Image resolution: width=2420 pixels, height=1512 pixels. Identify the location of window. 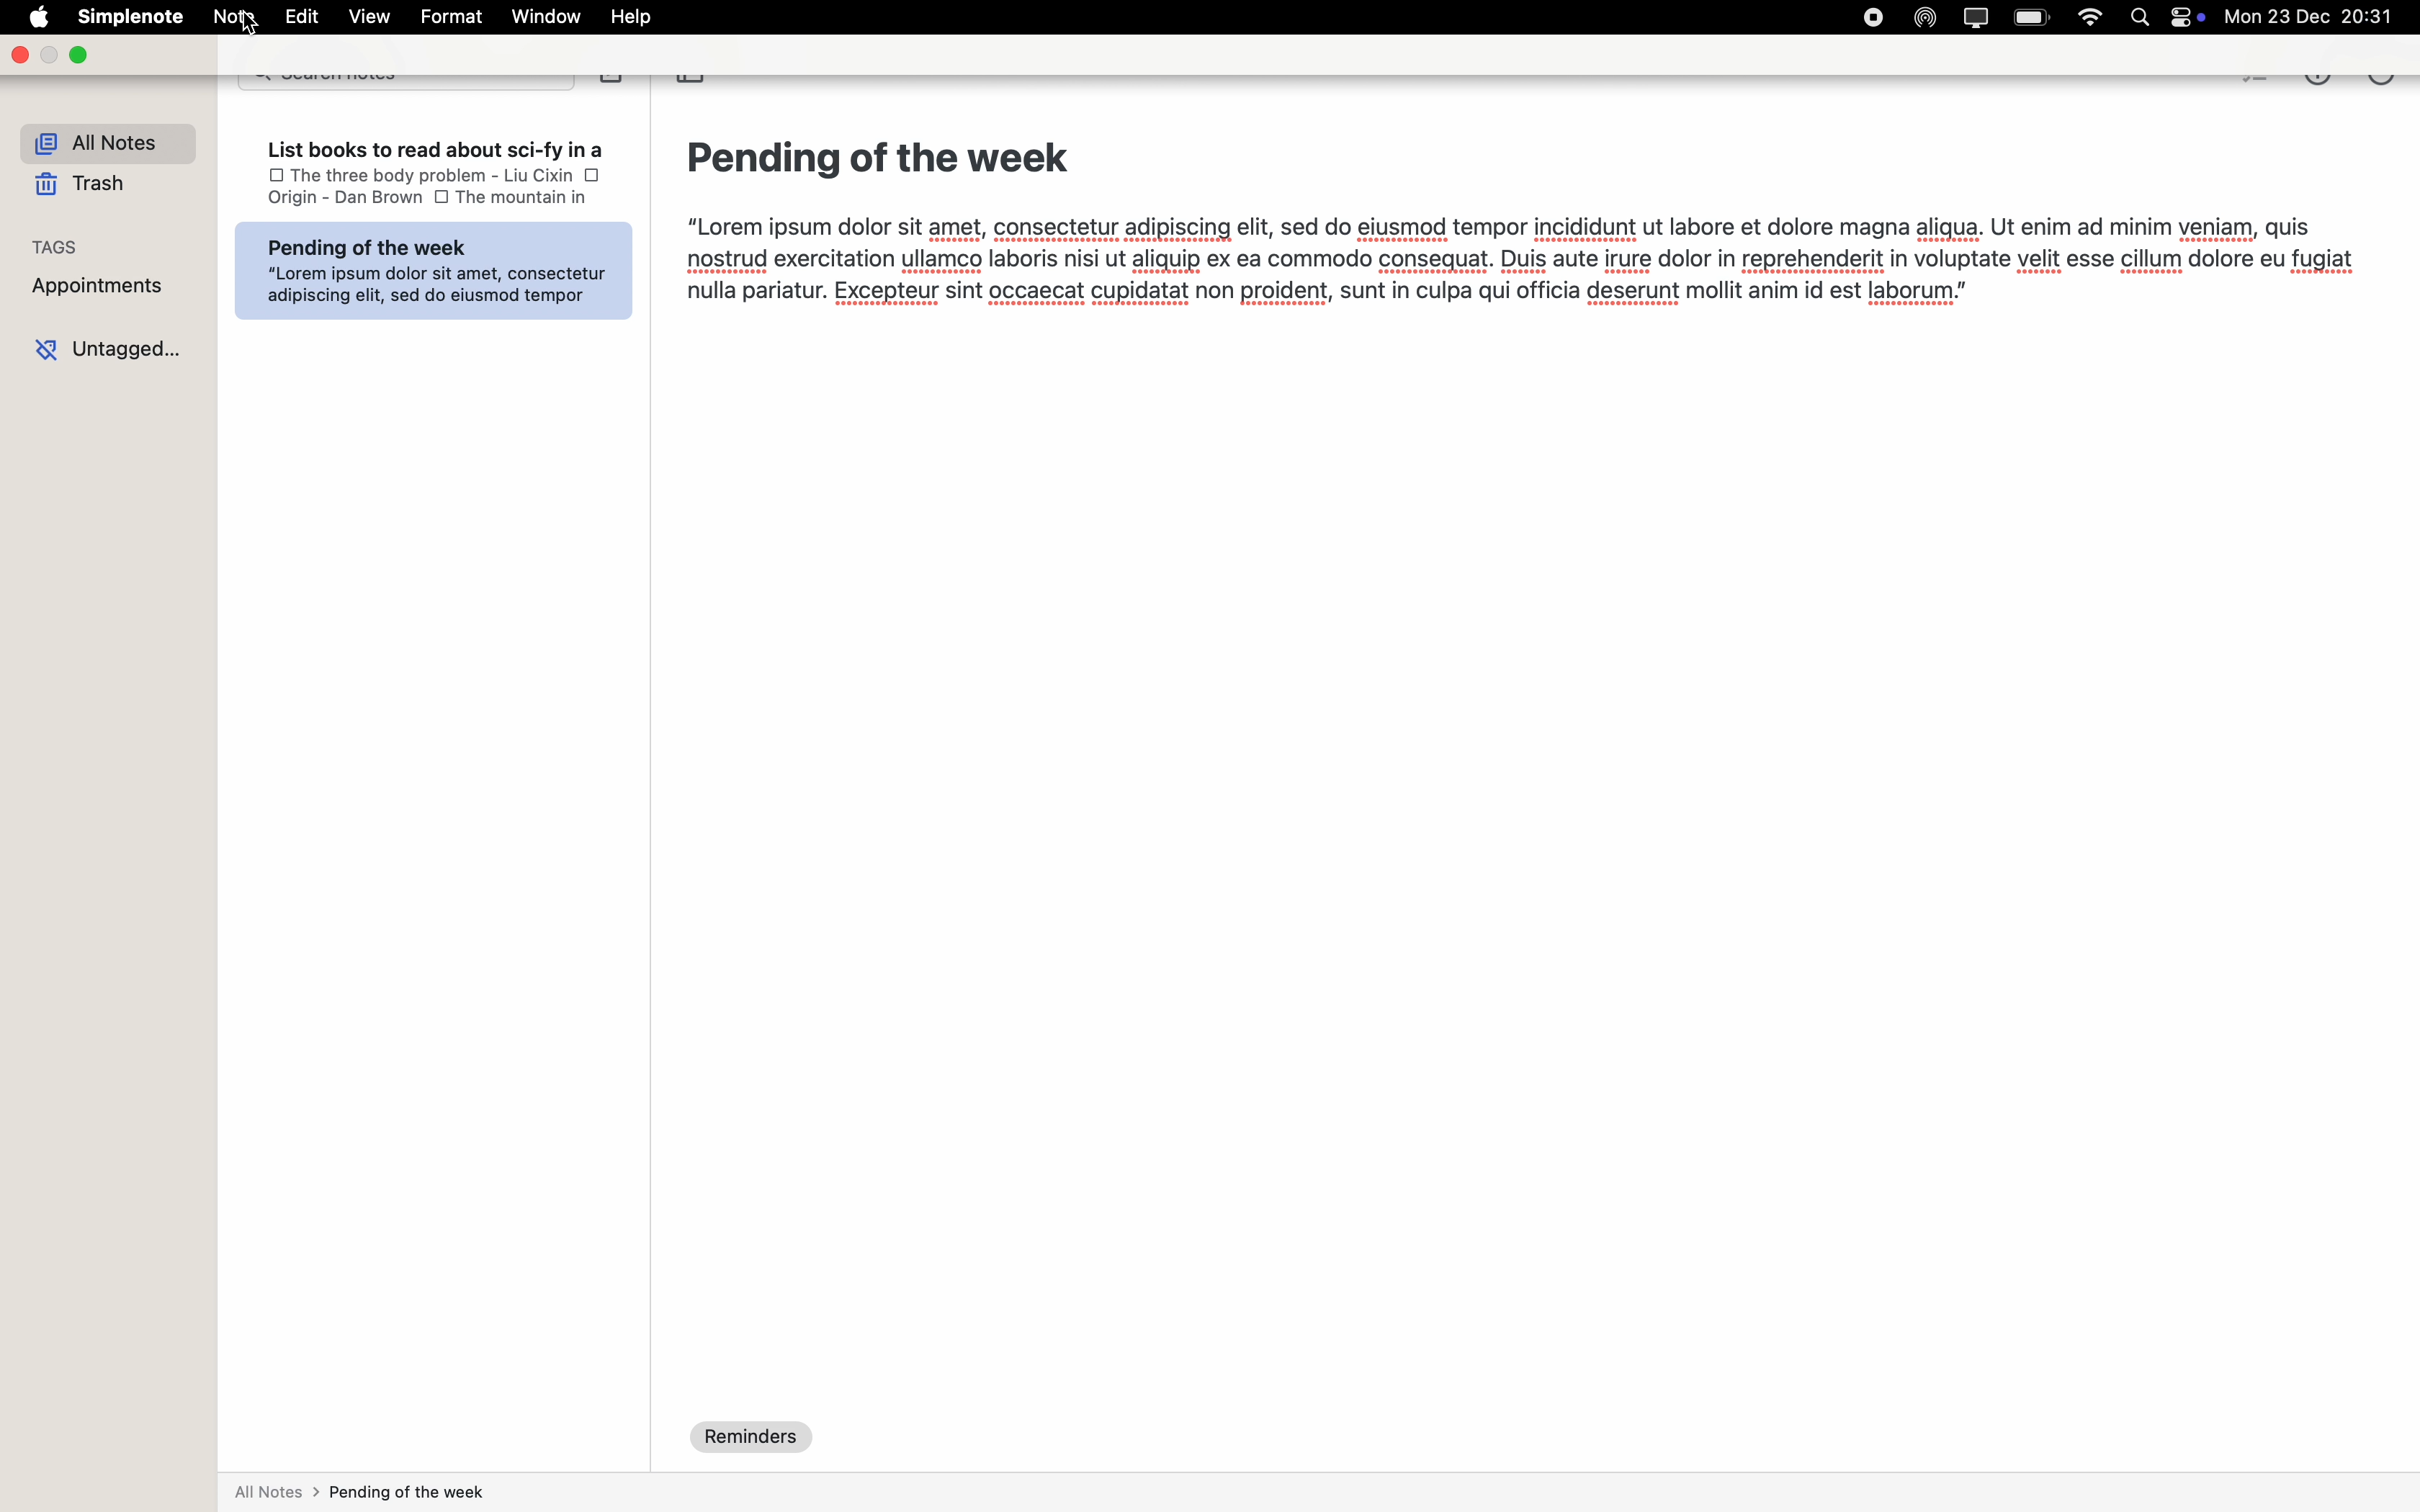
(545, 15).